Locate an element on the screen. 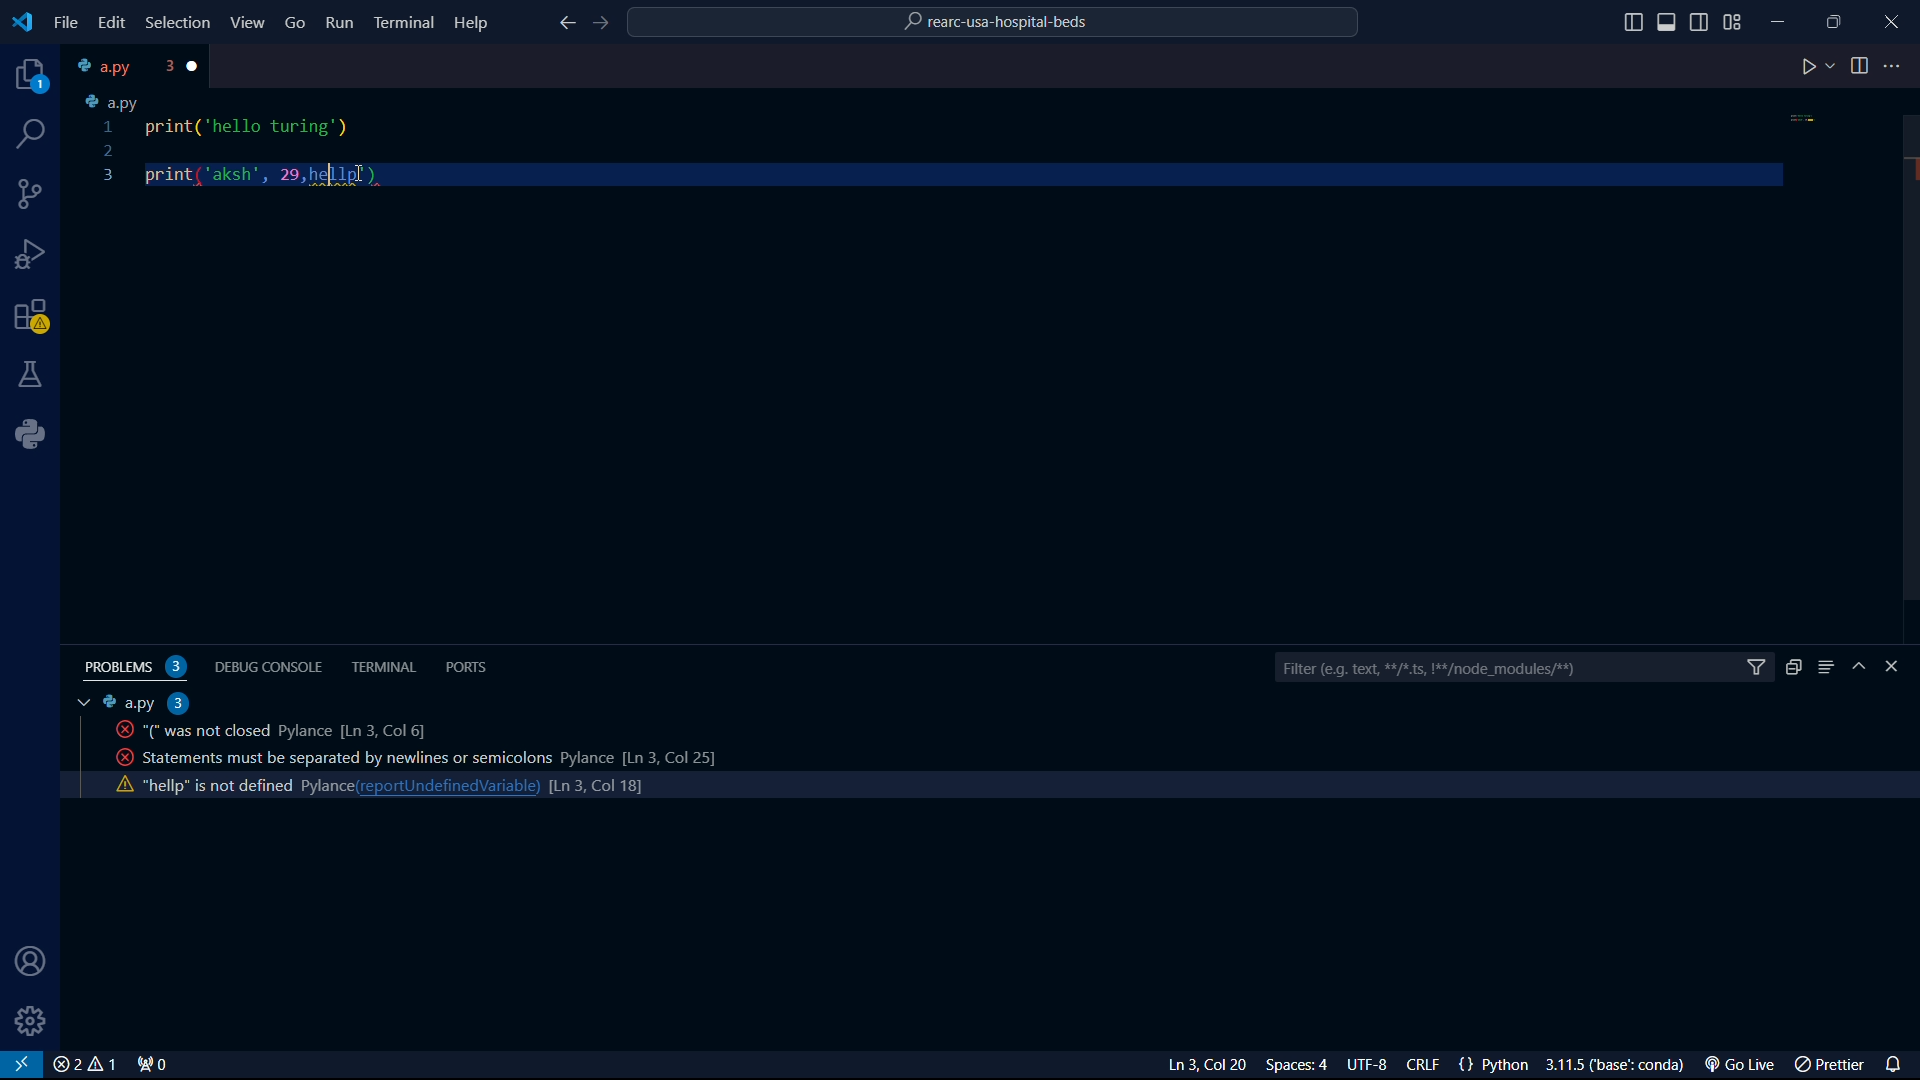  tab is located at coordinates (78, 703).